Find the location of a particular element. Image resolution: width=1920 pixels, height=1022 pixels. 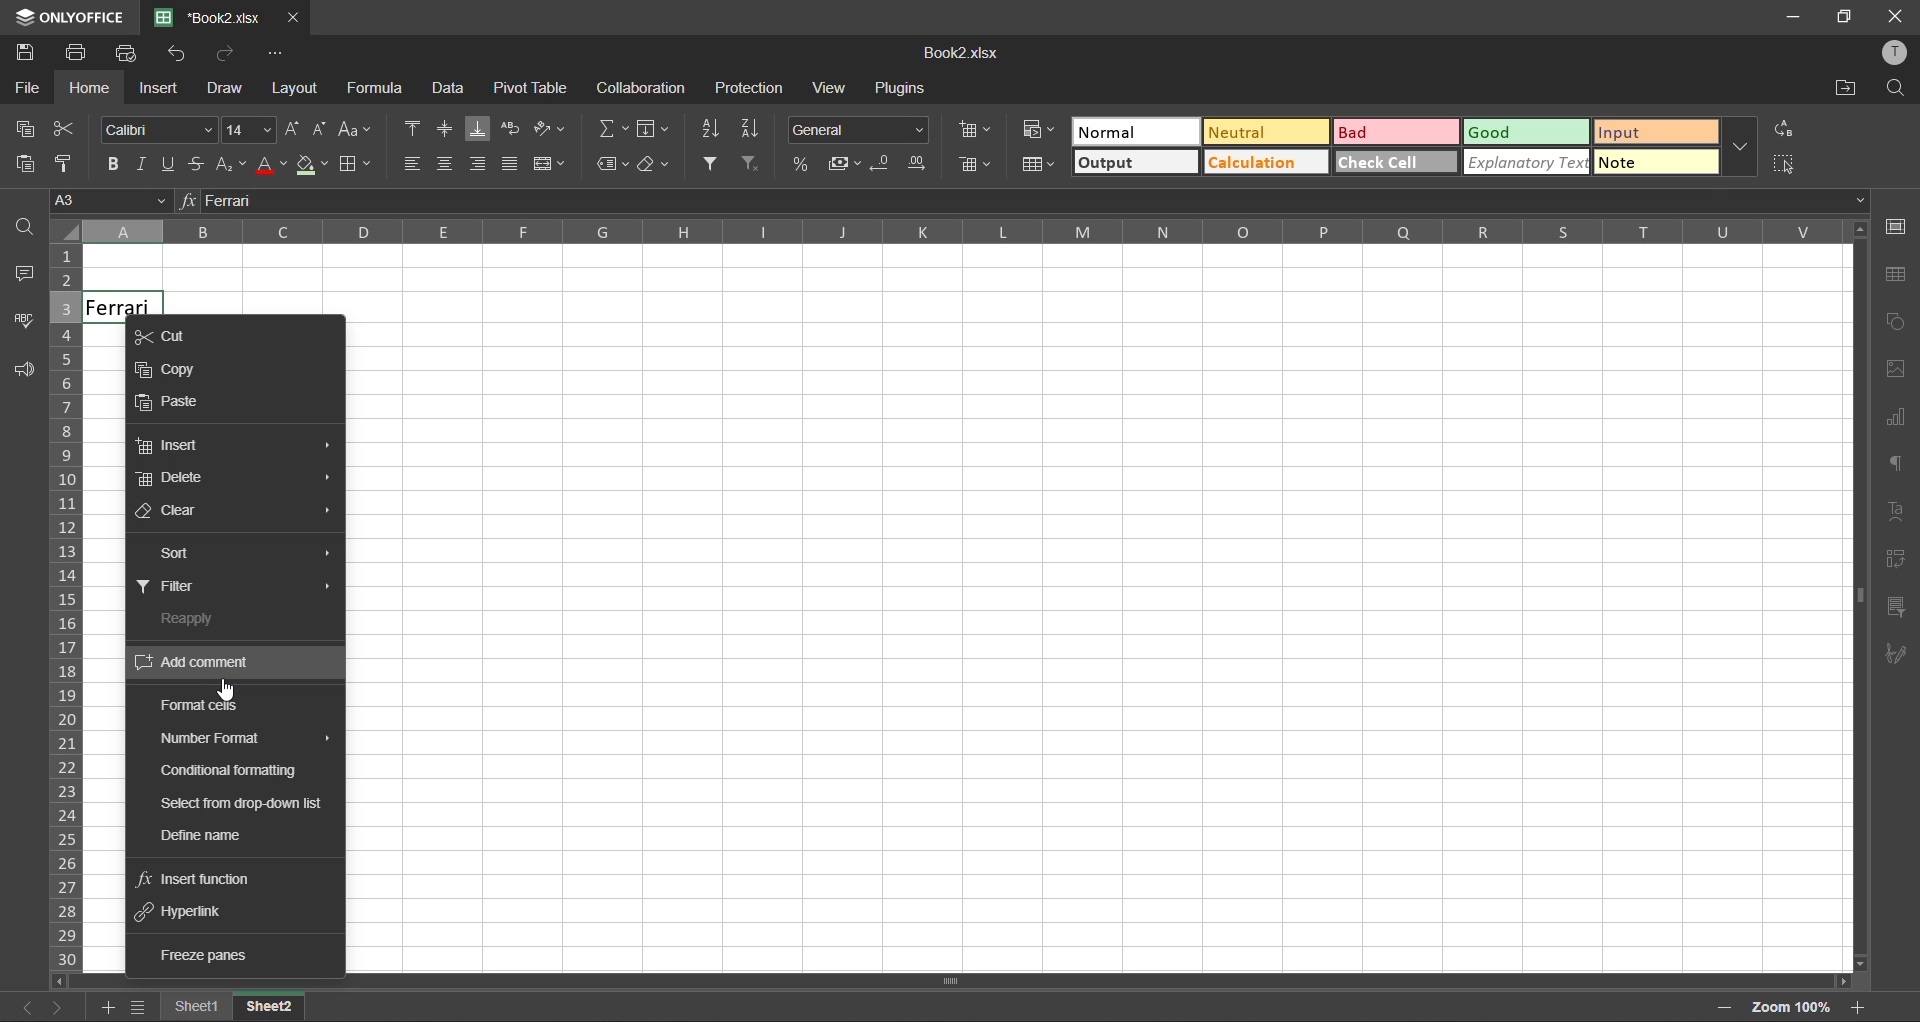

align bottom is located at coordinates (472, 129).